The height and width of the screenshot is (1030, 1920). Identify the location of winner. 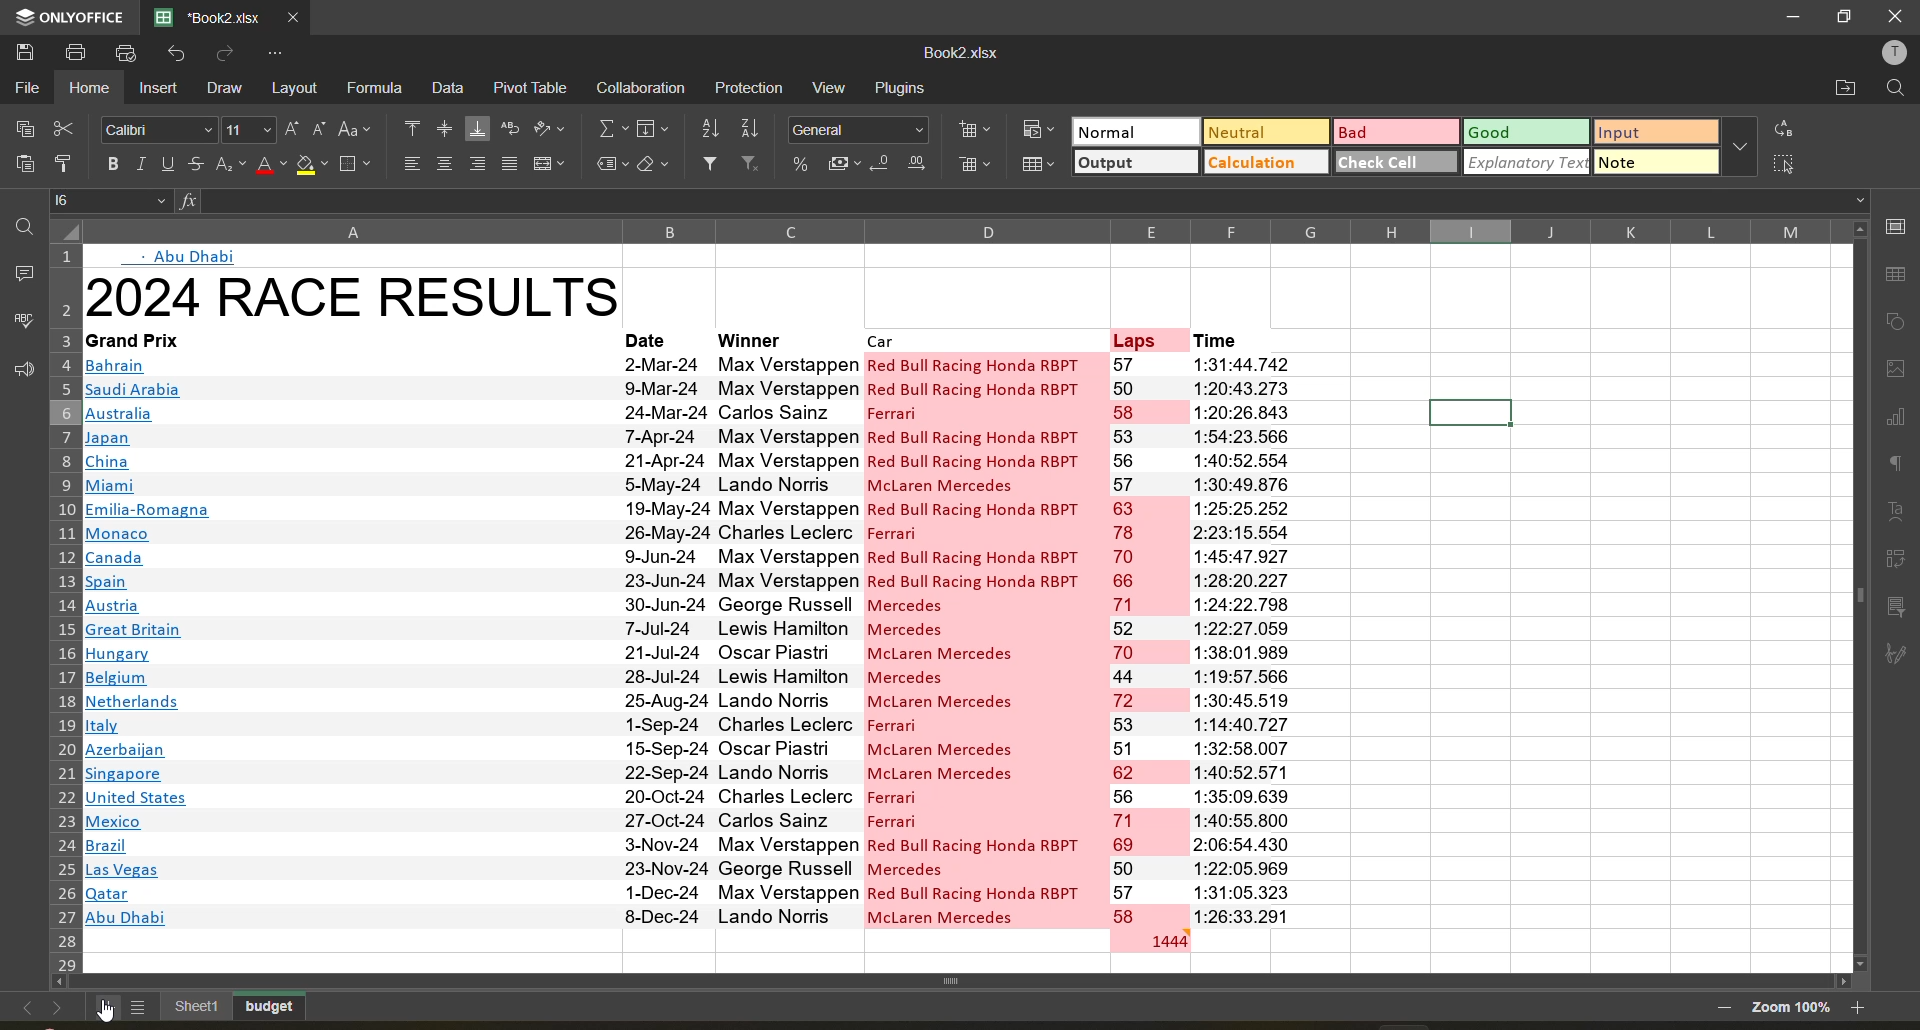
(782, 336).